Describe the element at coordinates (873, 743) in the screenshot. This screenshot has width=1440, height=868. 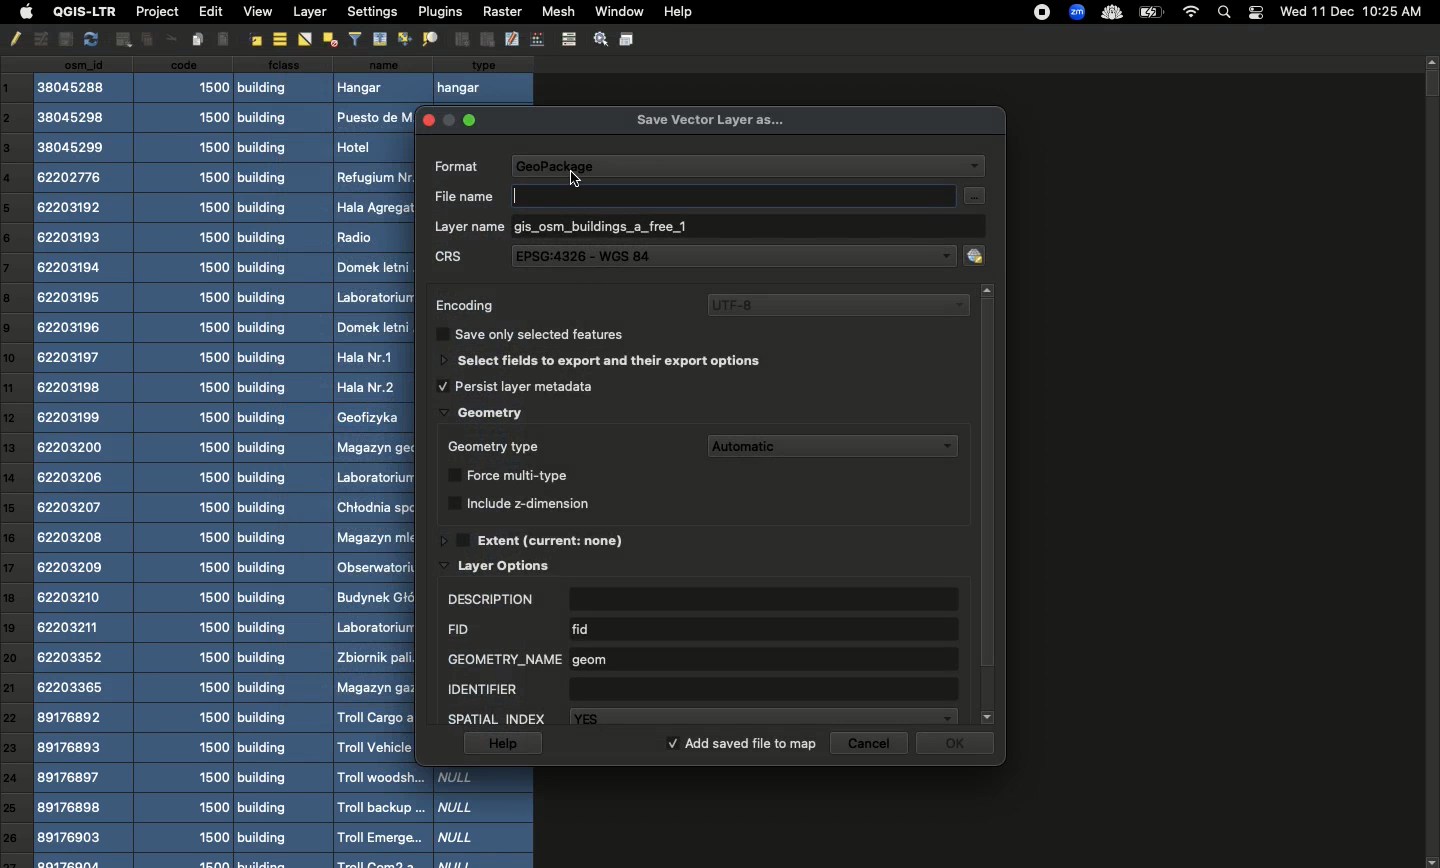
I see `Cancel` at that location.